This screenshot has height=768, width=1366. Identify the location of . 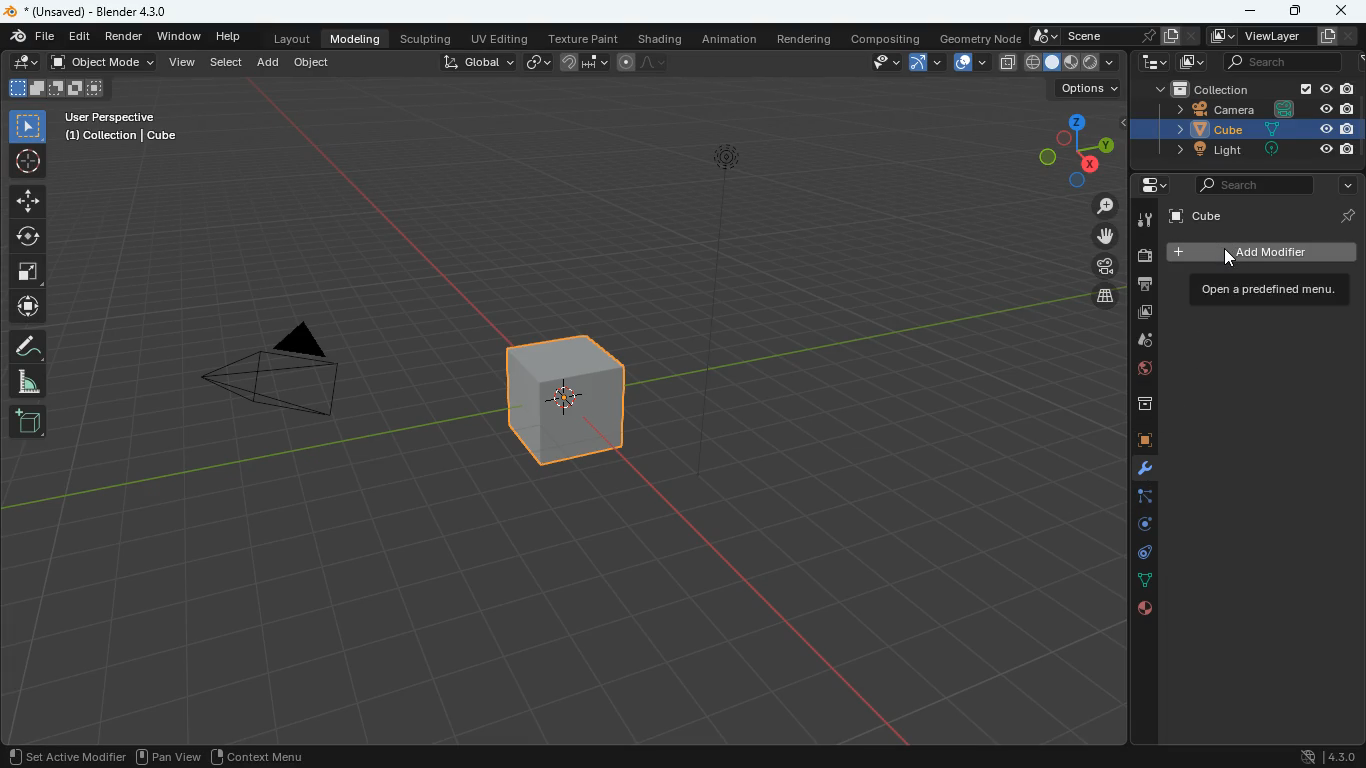
(1331, 36).